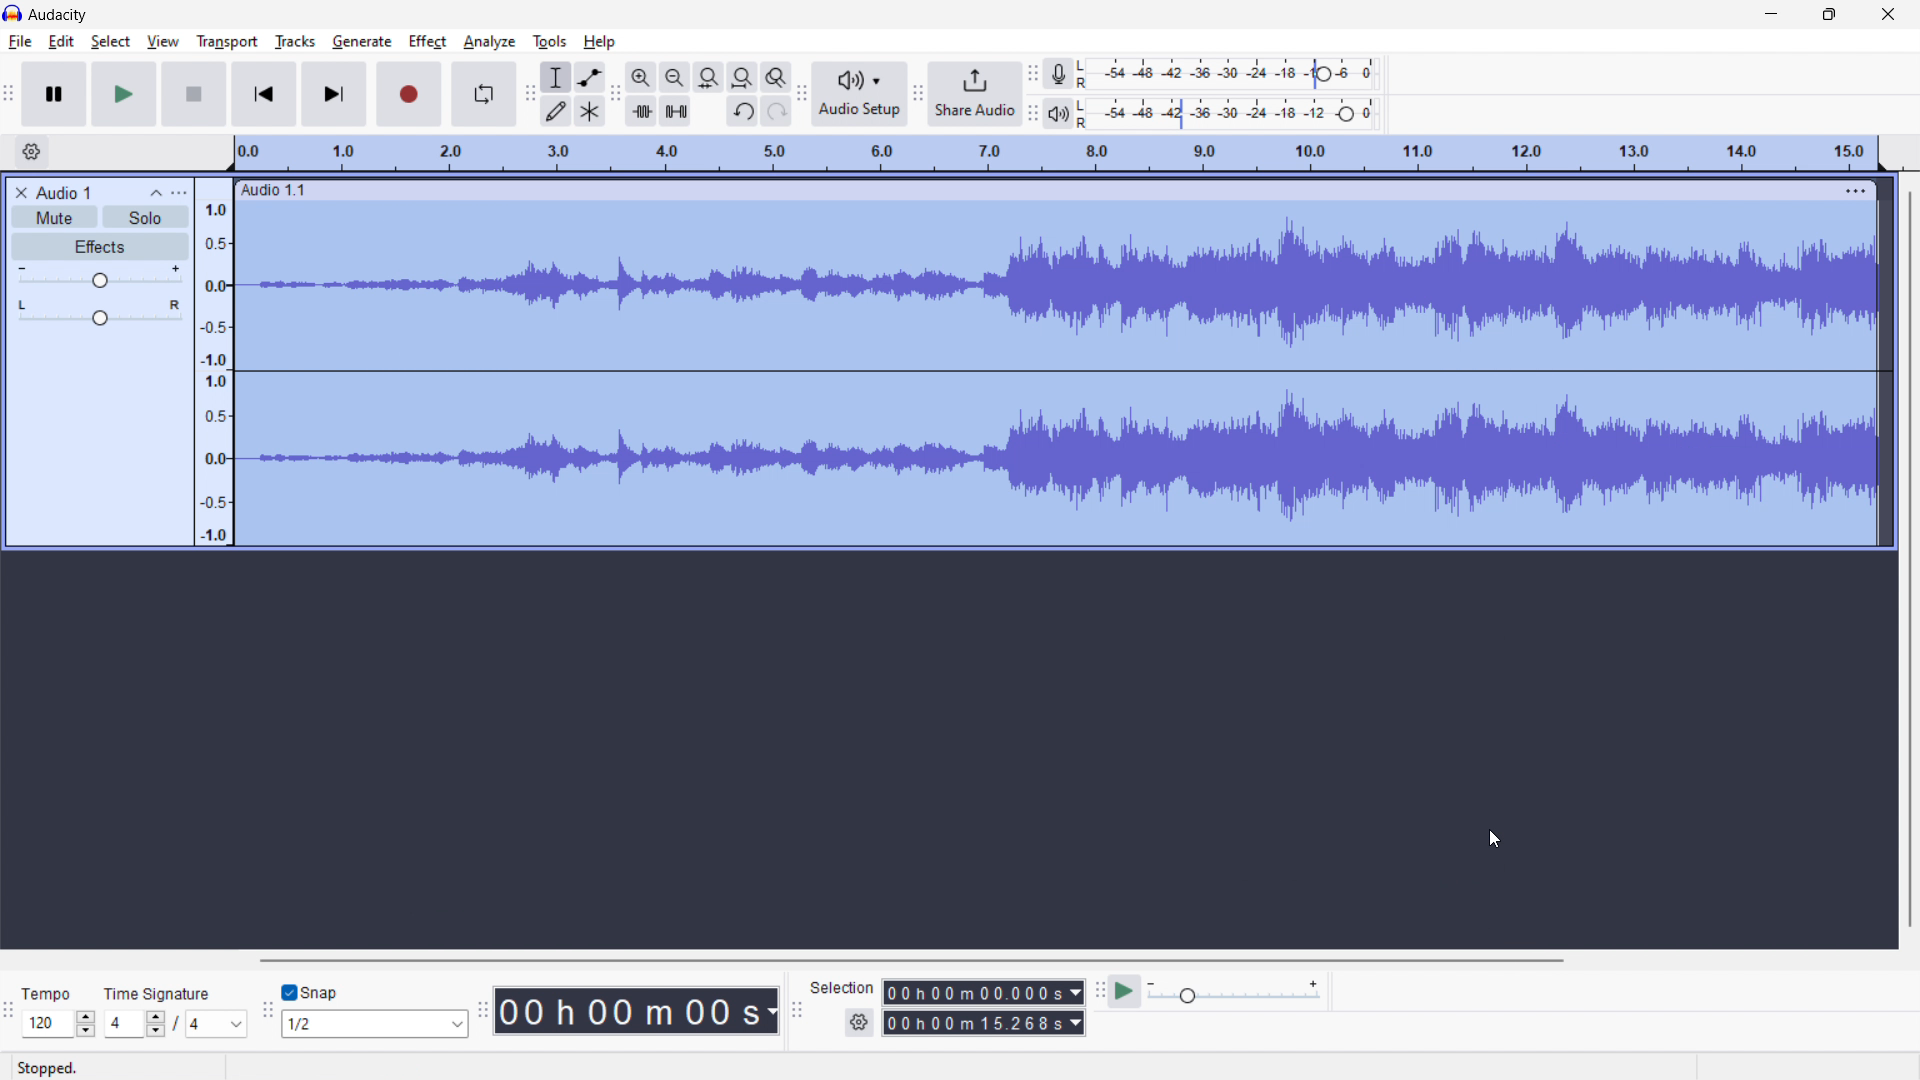  What do you see at coordinates (195, 94) in the screenshot?
I see `stop` at bounding box center [195, 94].